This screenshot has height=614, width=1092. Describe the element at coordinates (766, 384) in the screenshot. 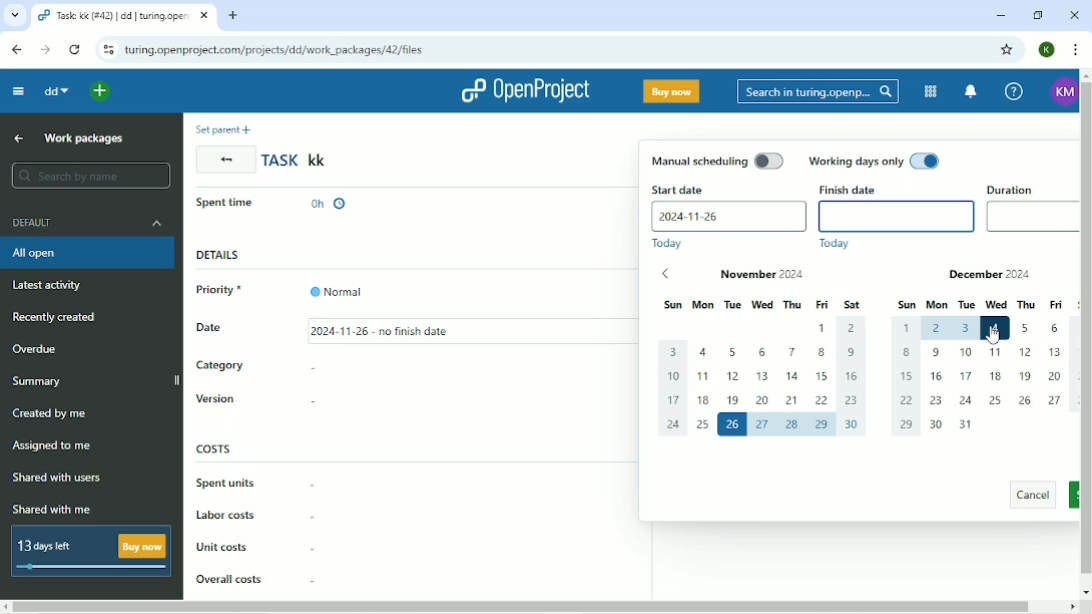

I see `dates of Nov 2024 ` at that location.